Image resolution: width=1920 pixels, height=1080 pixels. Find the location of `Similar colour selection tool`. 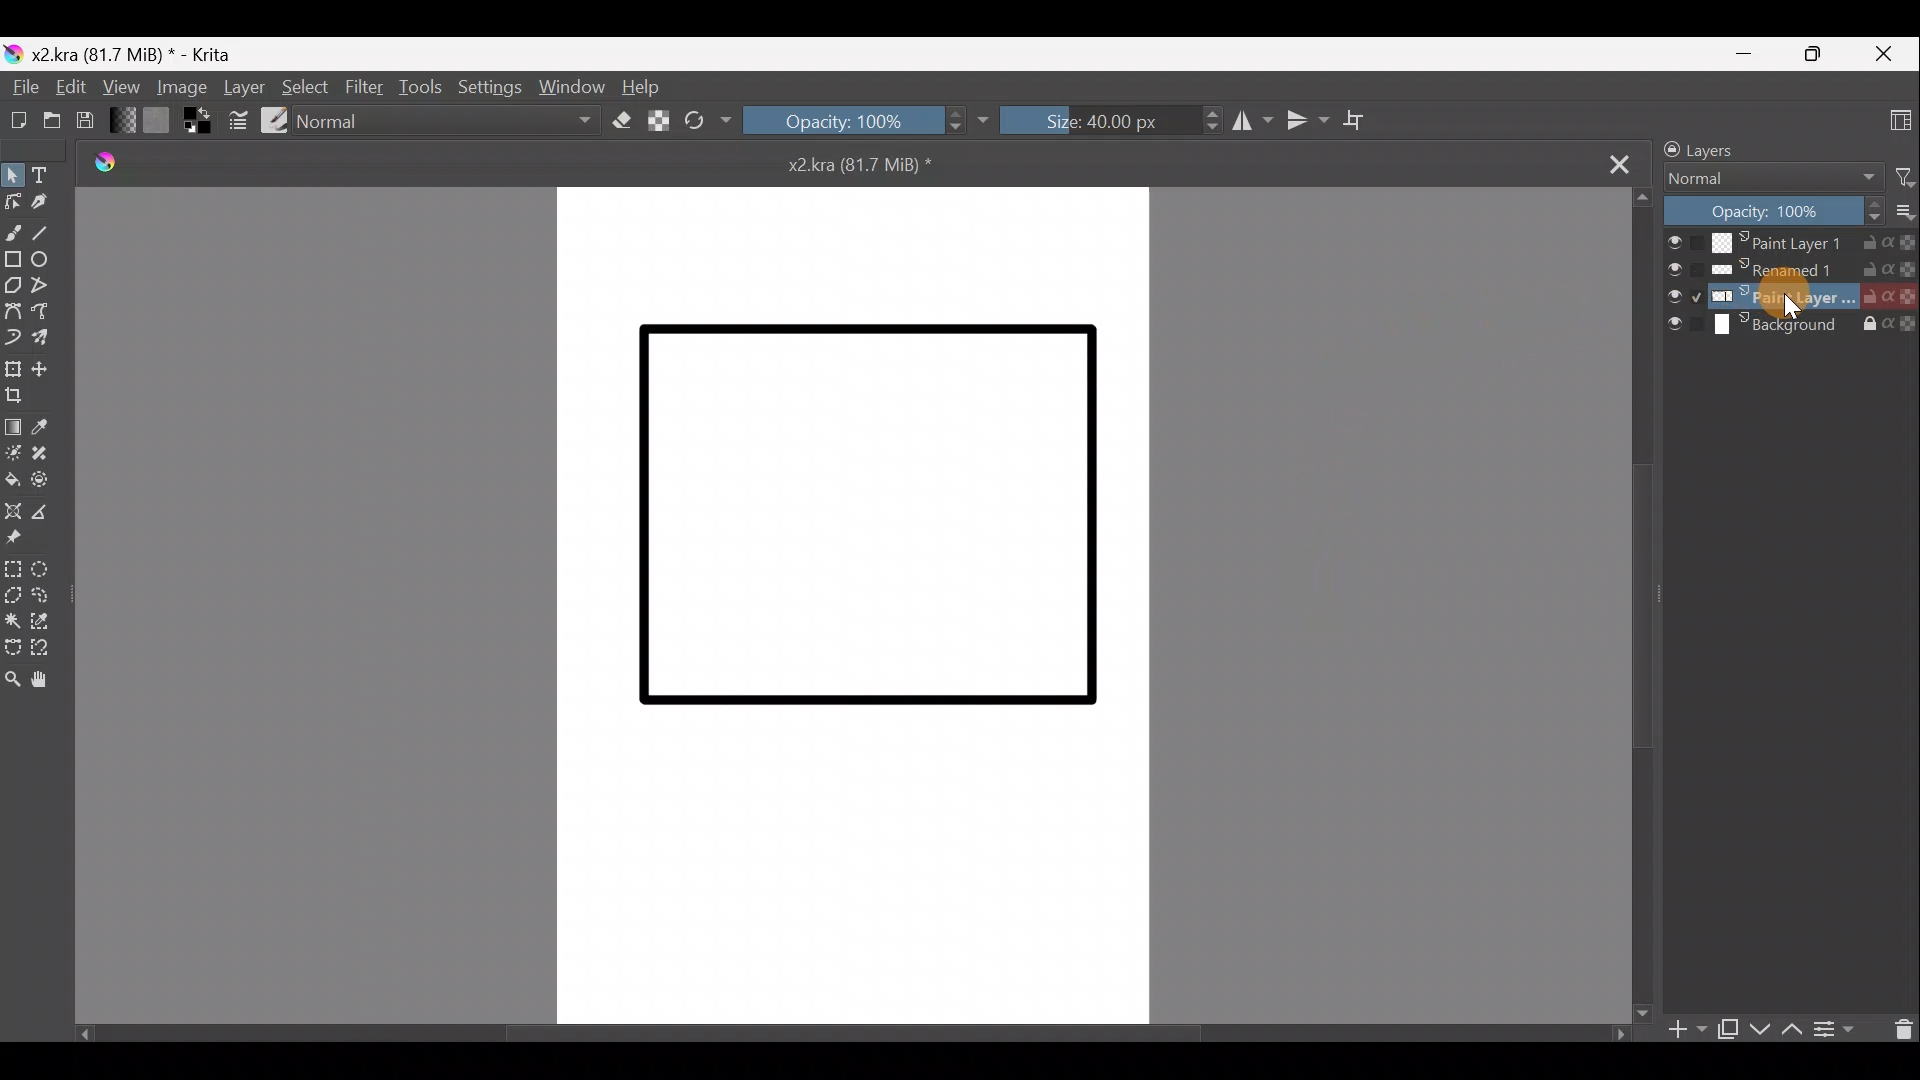

Similar colour selection tool is located at coordinates (44, 622).